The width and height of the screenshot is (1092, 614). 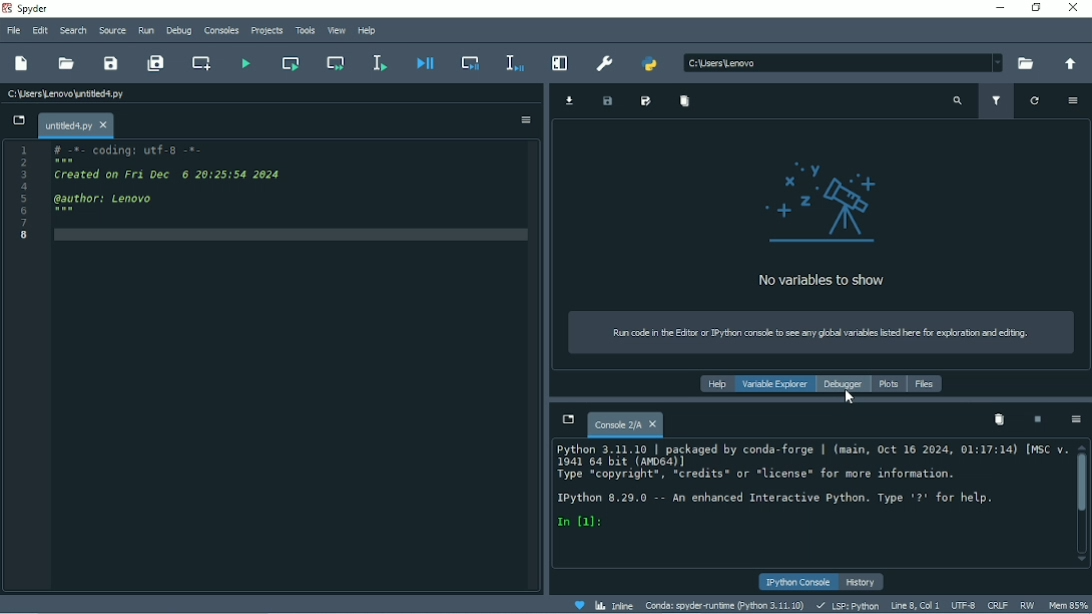 What do you see at coordinates (838, 61) in the screenshot?
I see `BM csesteor ~~ +` at bounding box center [838, 61].